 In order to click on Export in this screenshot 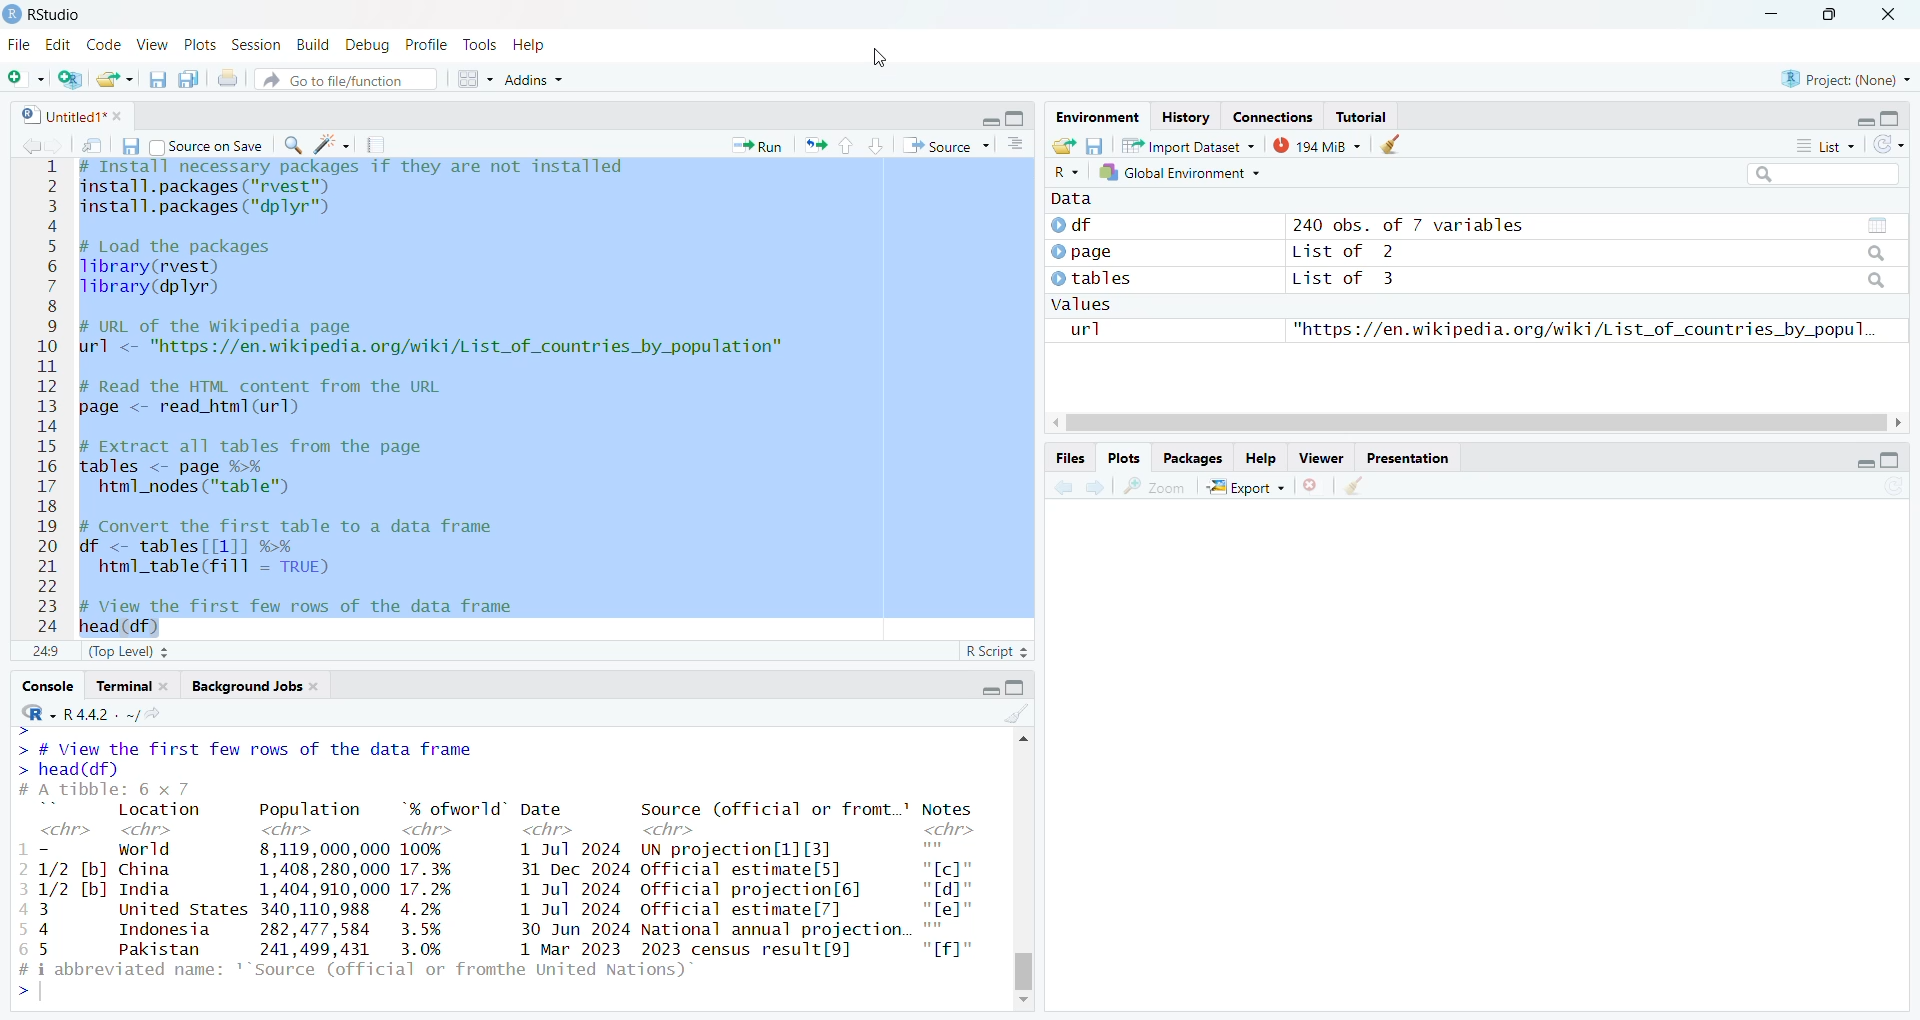, I will do `click(1247, 486)`.